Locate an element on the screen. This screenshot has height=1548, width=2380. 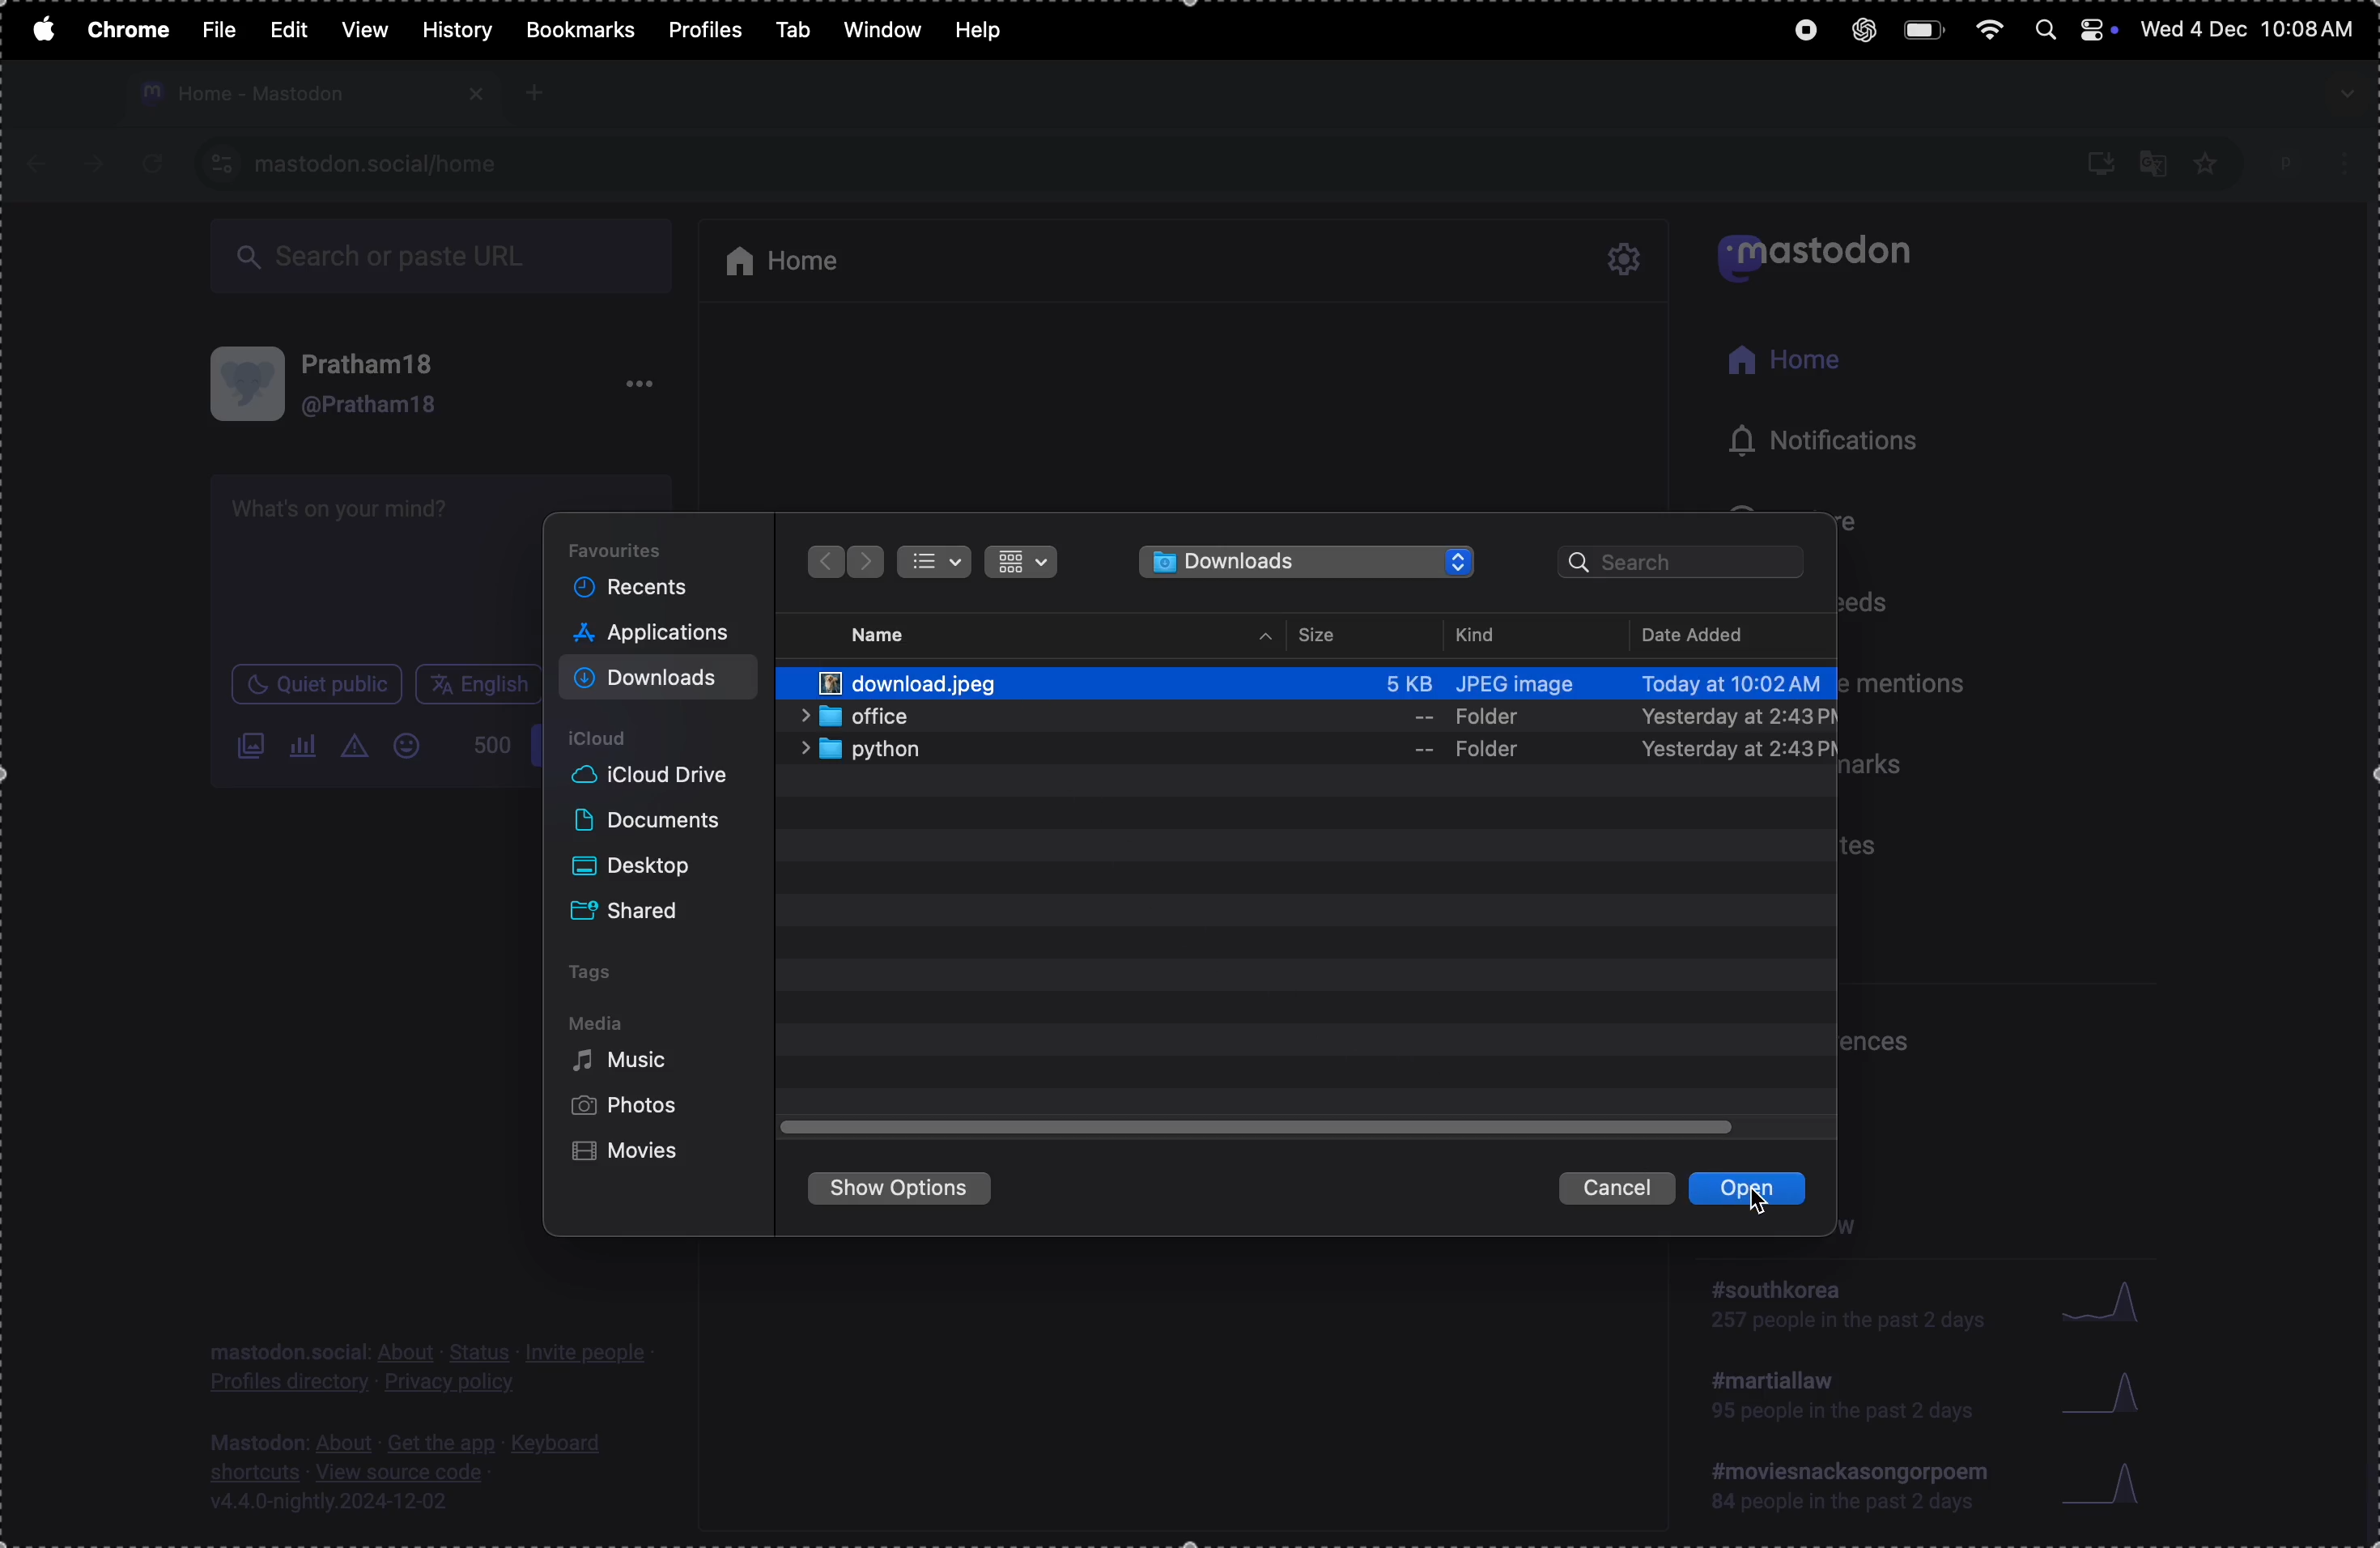
Desktop is located at coordinates (643, 862).